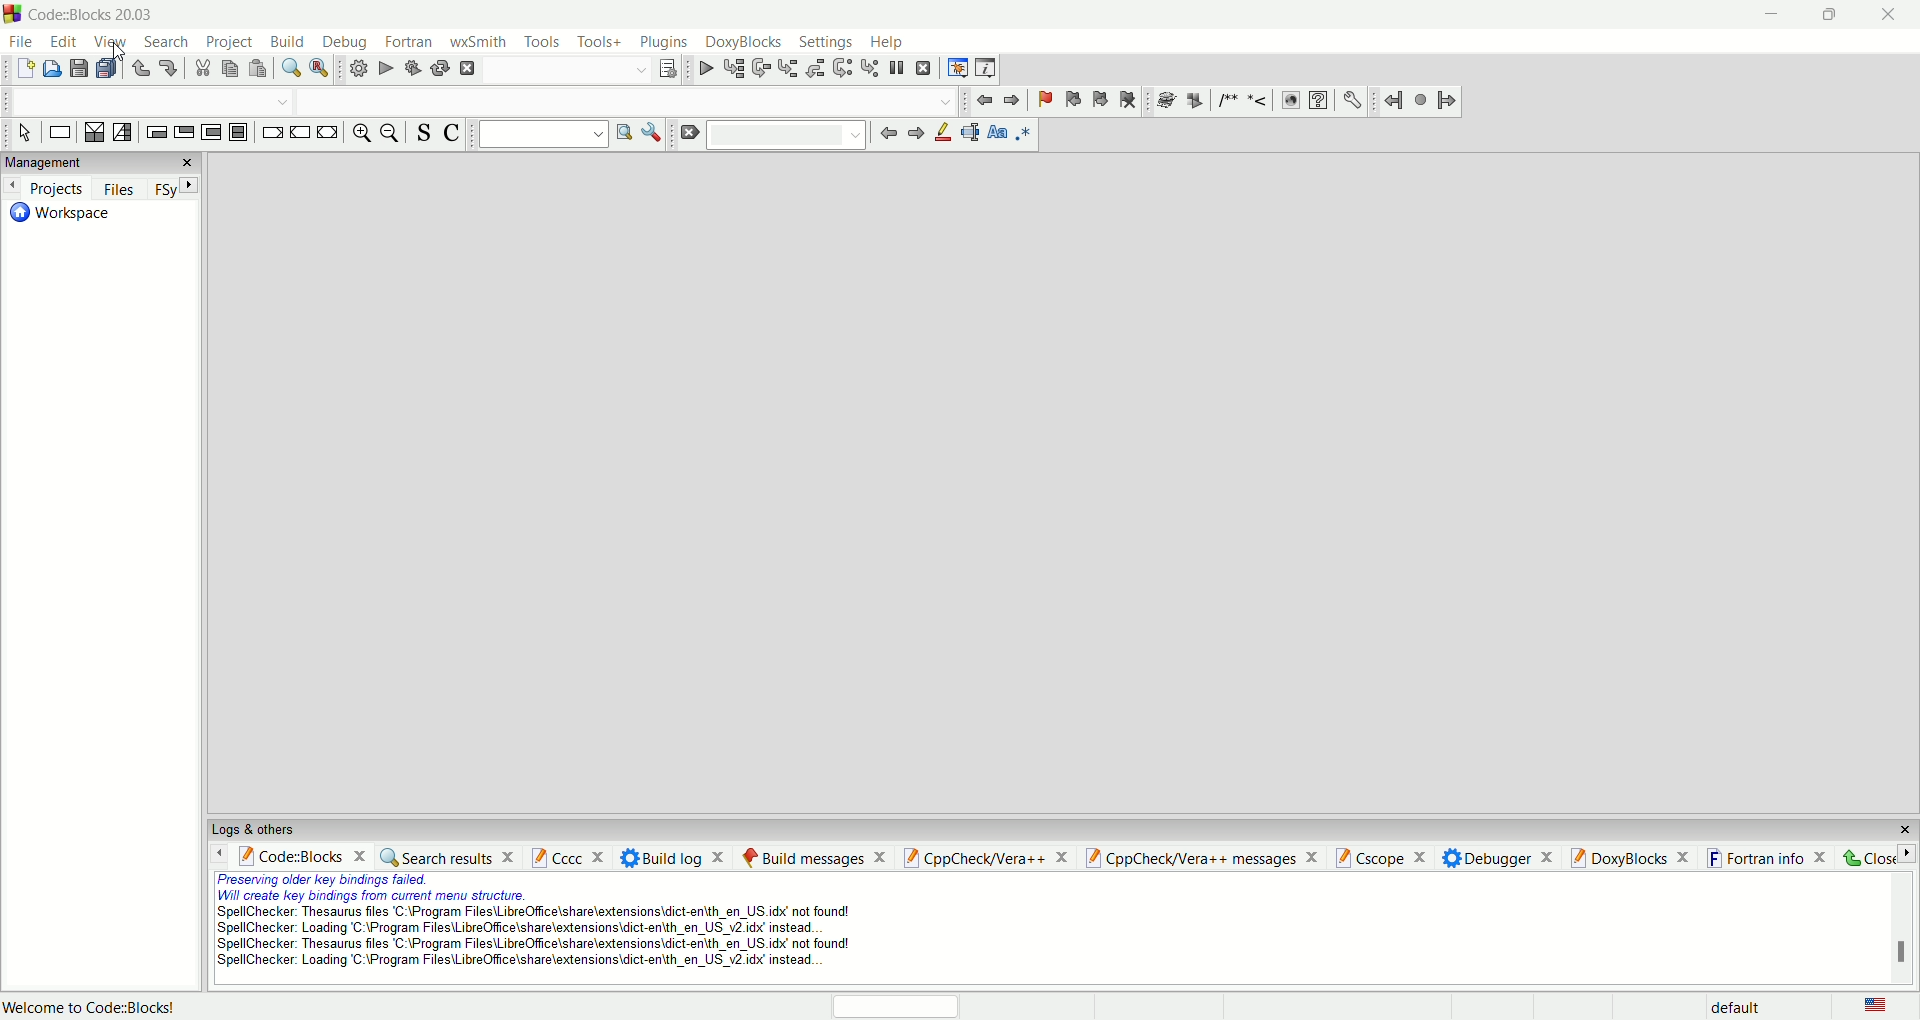 The image size is (1920, 1020). I want to click on build, so click(357, 70).